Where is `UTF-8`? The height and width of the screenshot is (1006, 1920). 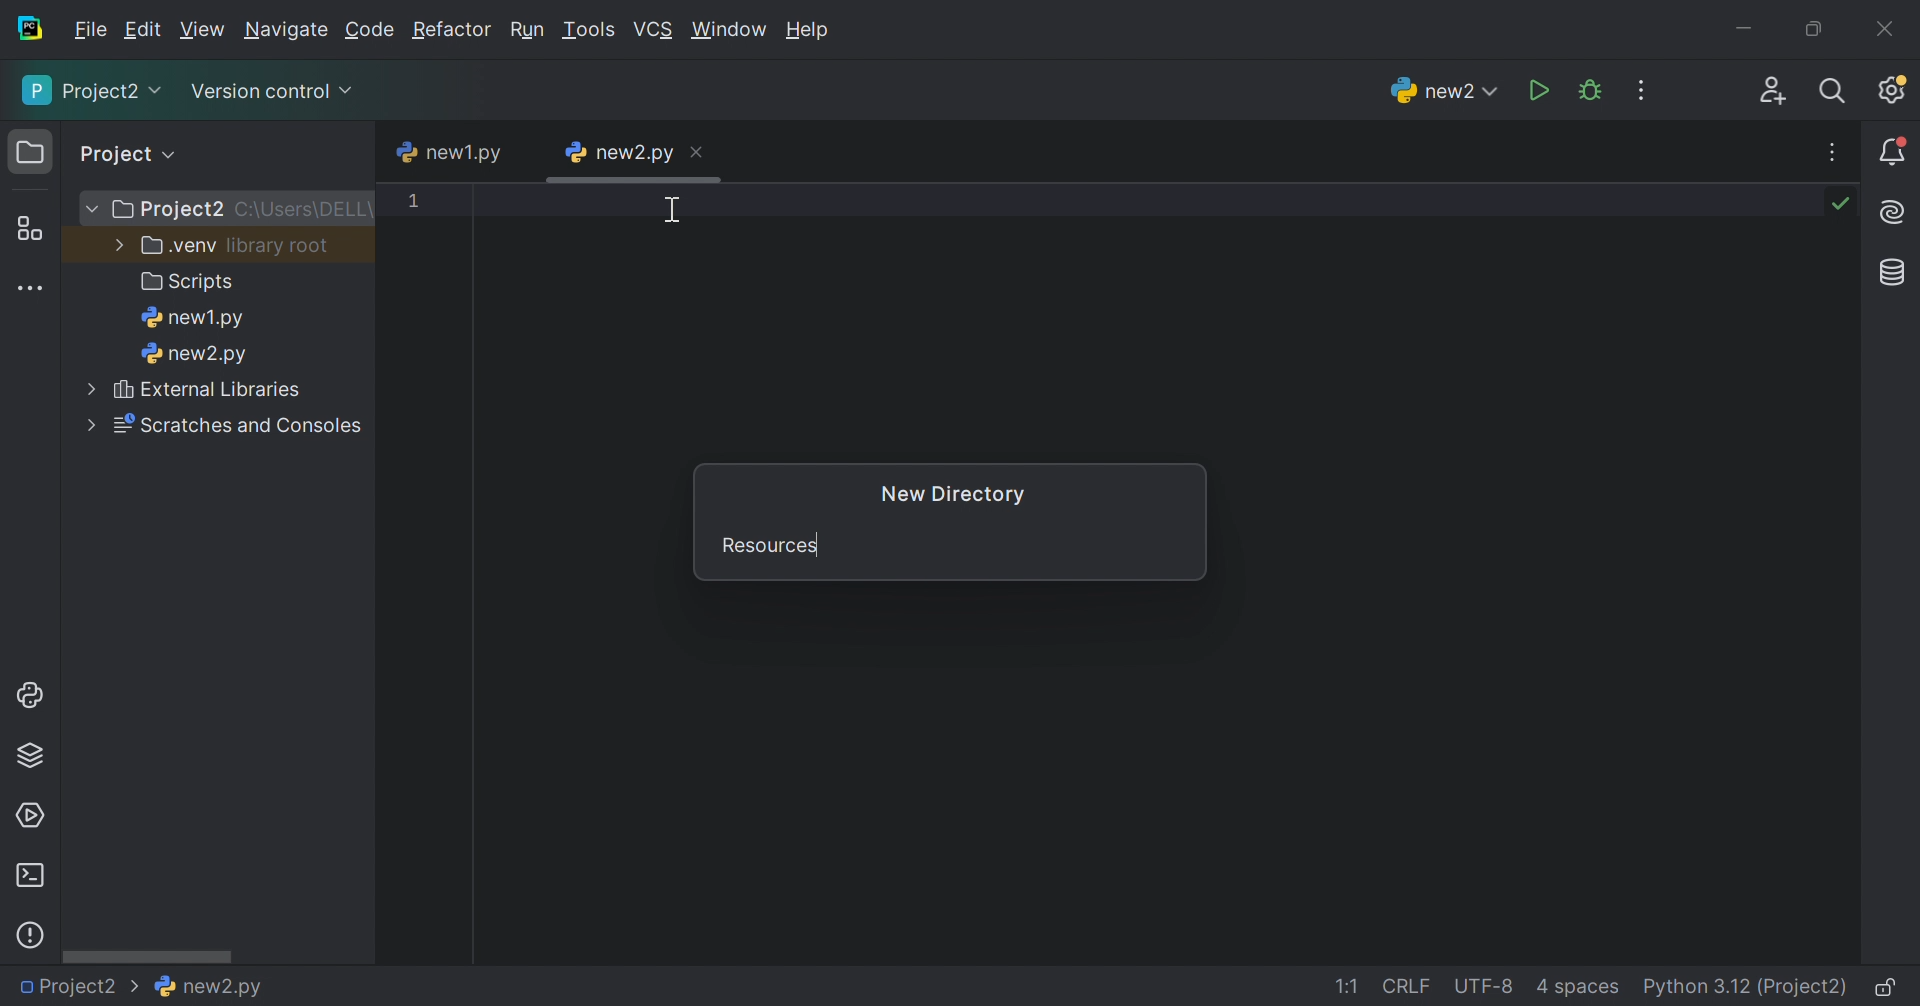 UTF-8 is located at coordinates (1486, 986).